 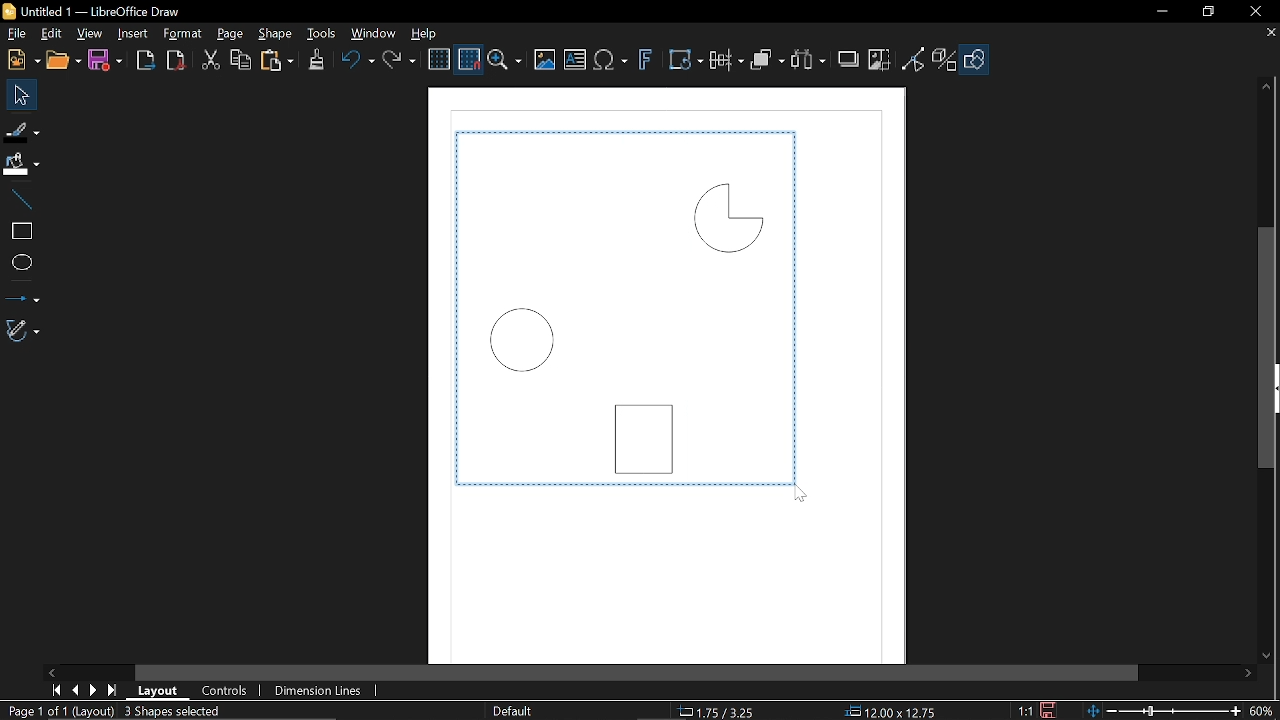 What do you see at coordinates (279, 60) in the screenshot?
I see `paste` at bounding box center [279, 60].